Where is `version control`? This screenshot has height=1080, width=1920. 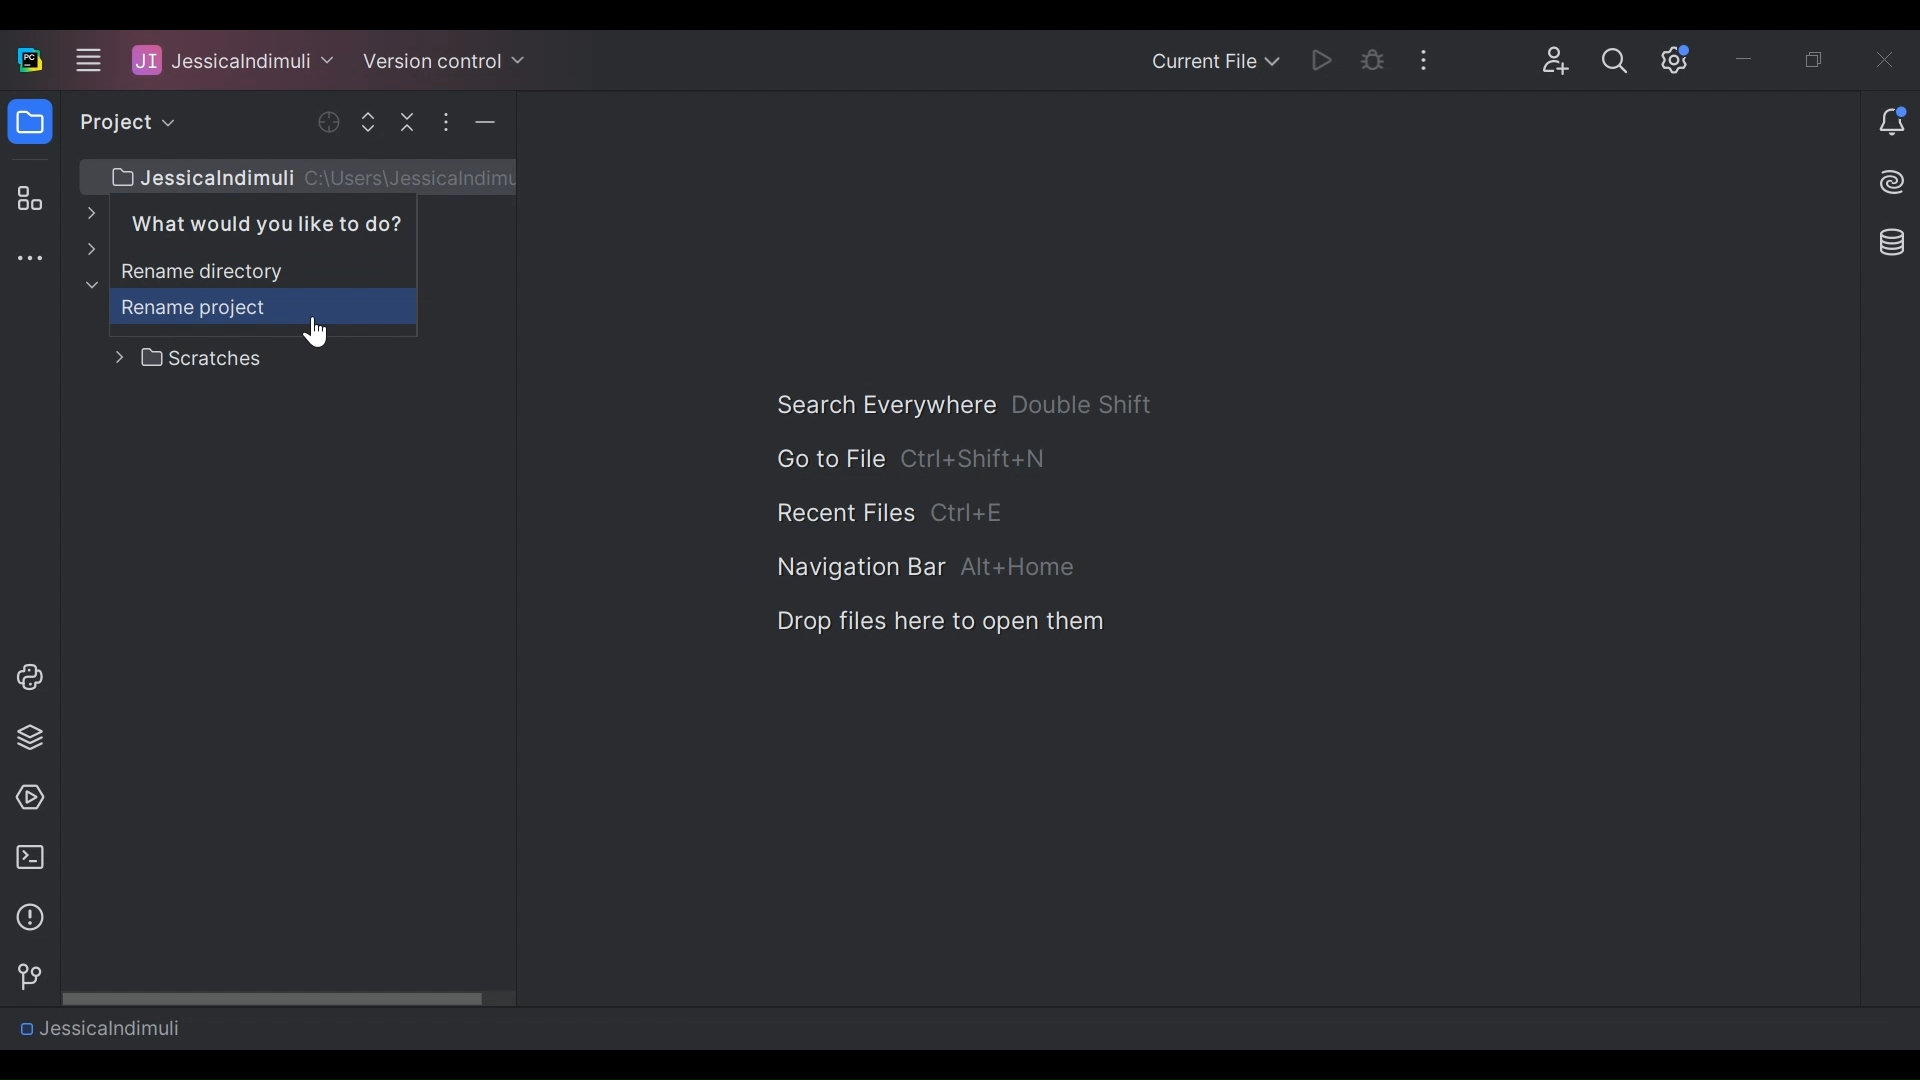
version control is located at coordinates (24, 977).